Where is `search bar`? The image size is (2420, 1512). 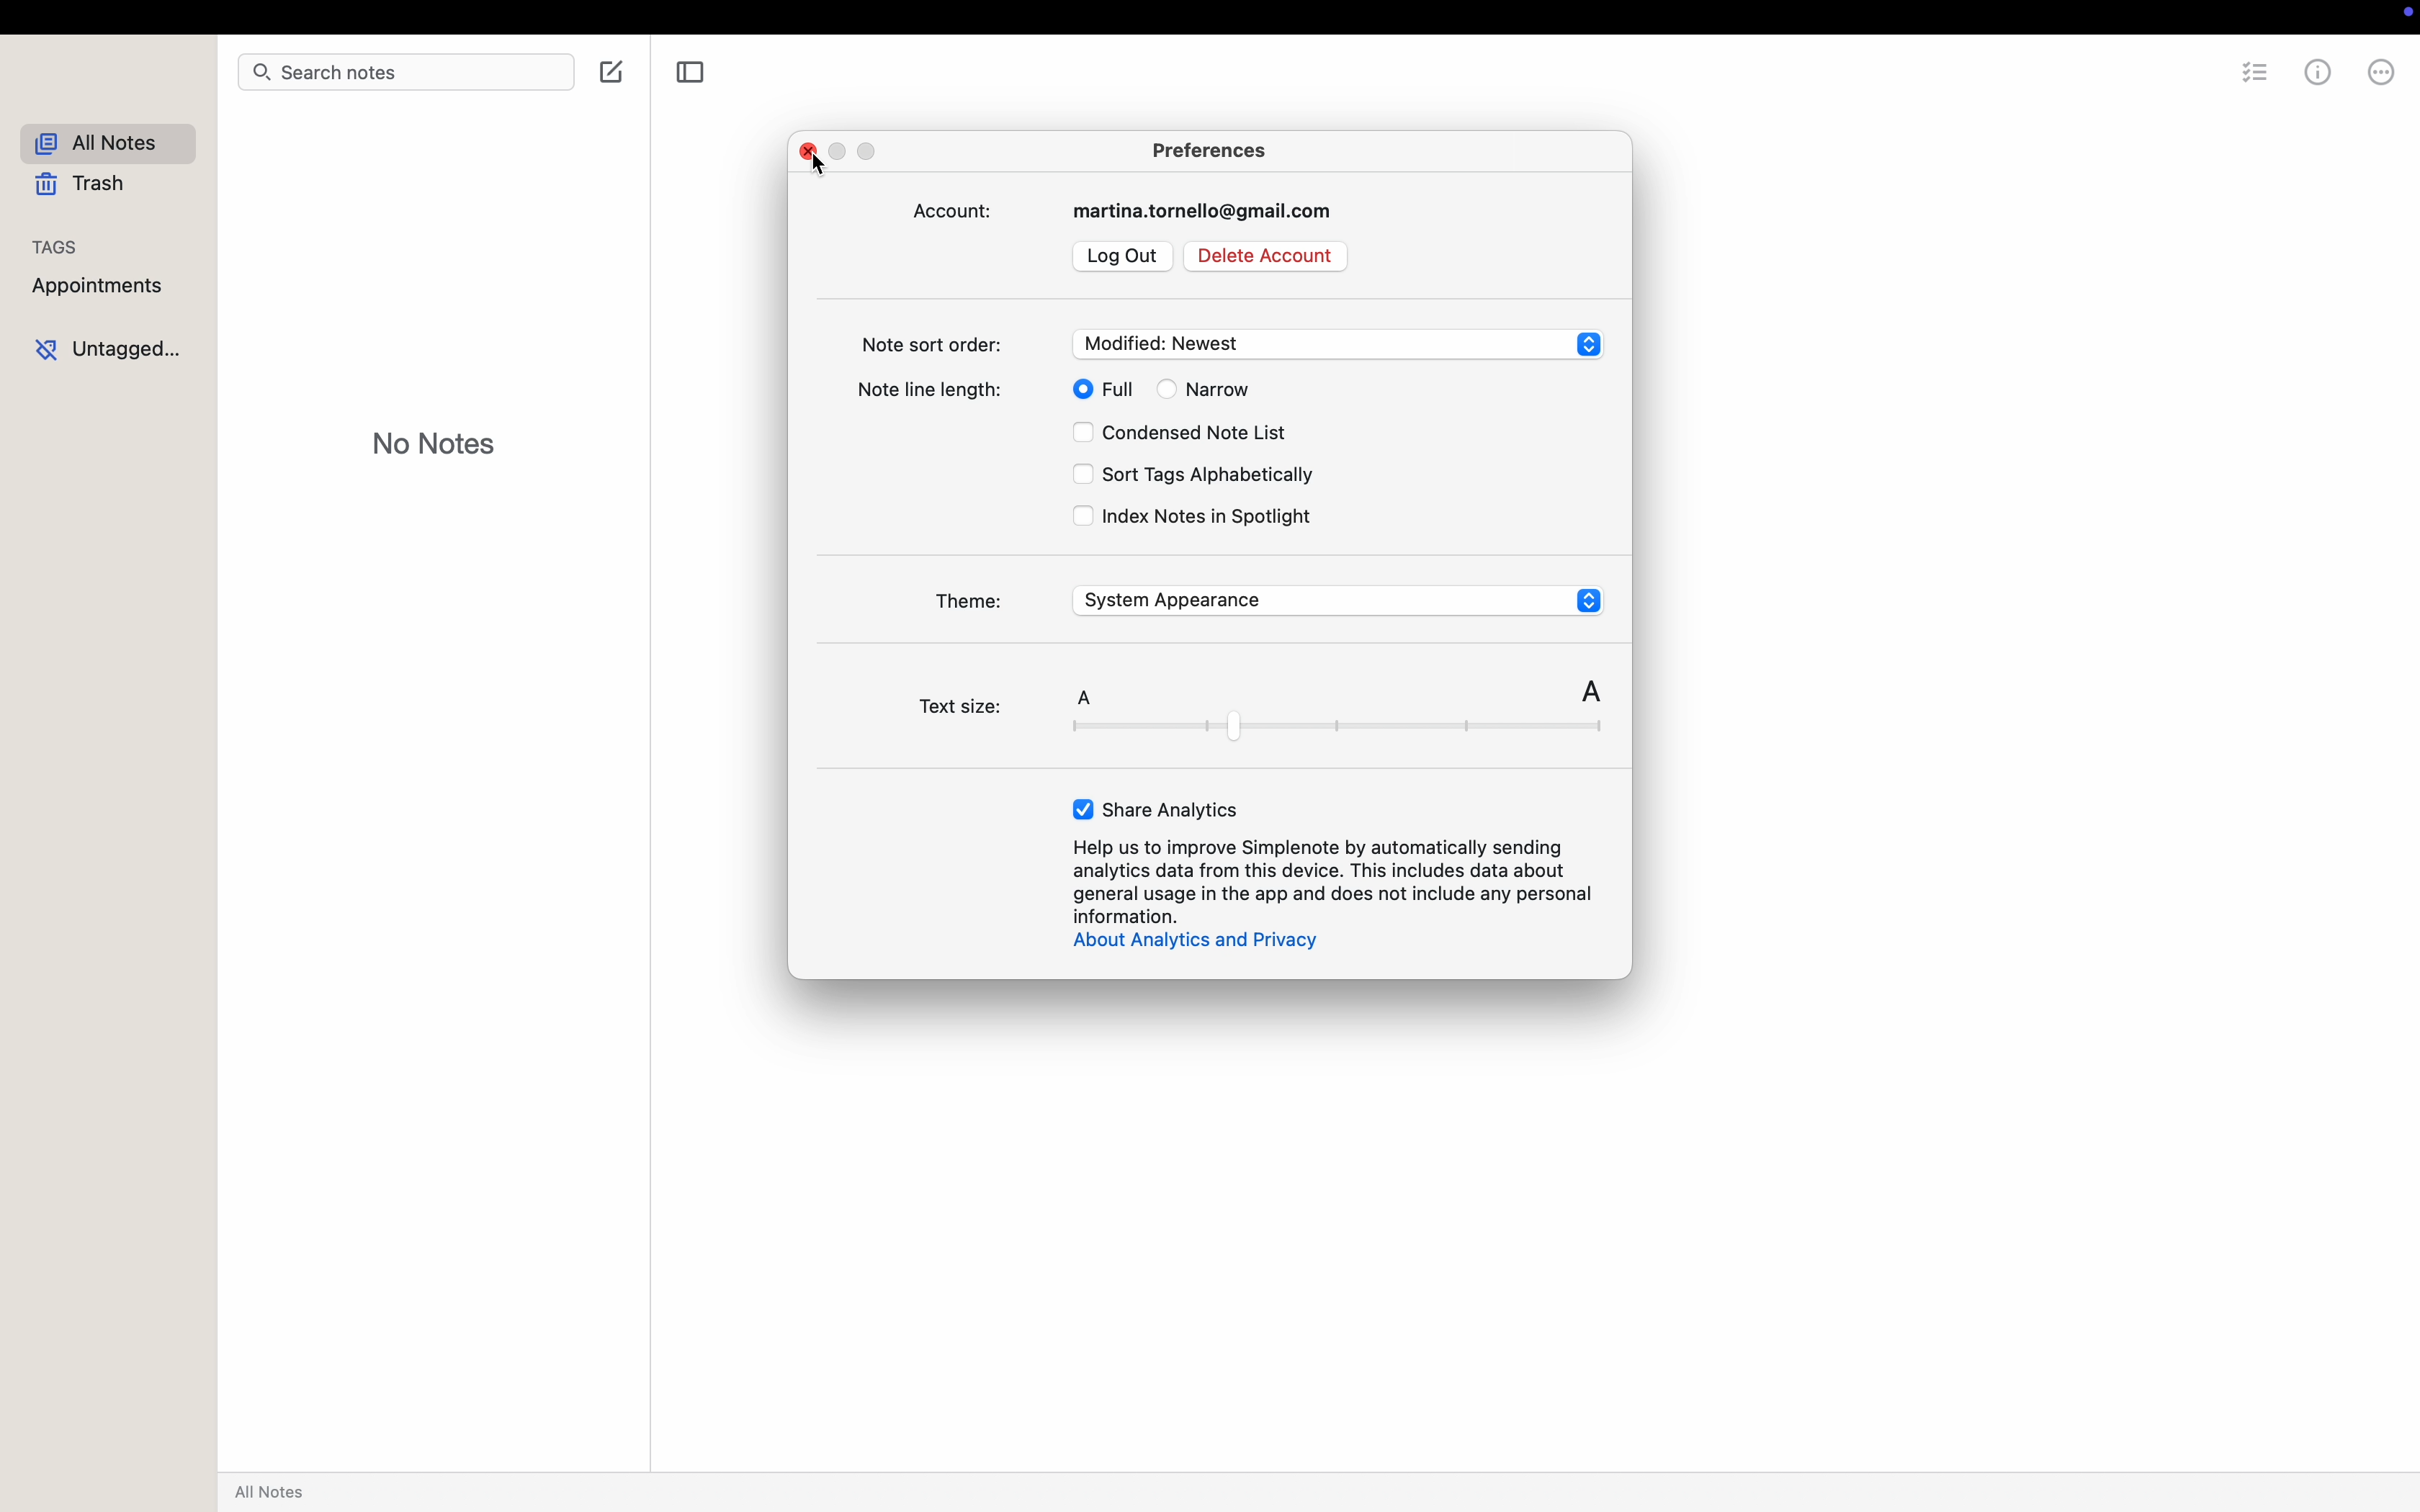
search bar is located at coordinates (406, 75).